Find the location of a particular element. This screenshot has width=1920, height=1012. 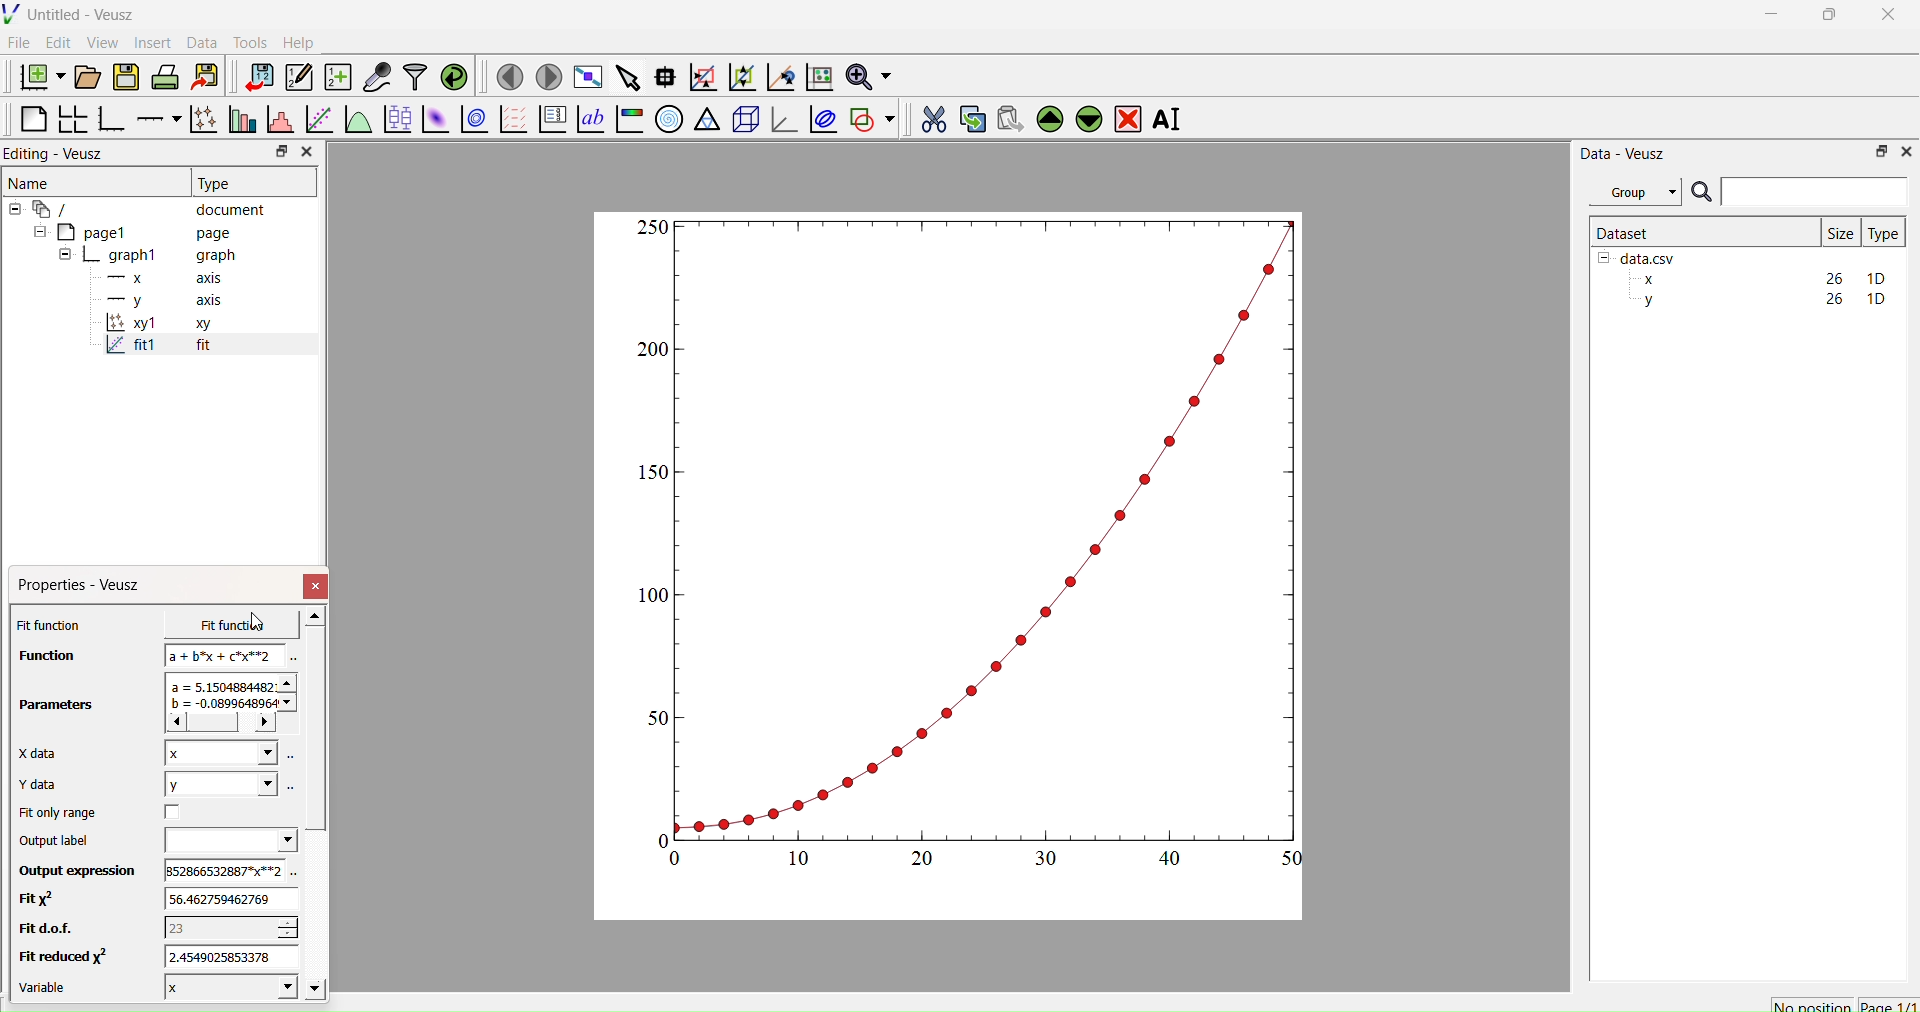

Plot a function is located at coordinates (357, 120).